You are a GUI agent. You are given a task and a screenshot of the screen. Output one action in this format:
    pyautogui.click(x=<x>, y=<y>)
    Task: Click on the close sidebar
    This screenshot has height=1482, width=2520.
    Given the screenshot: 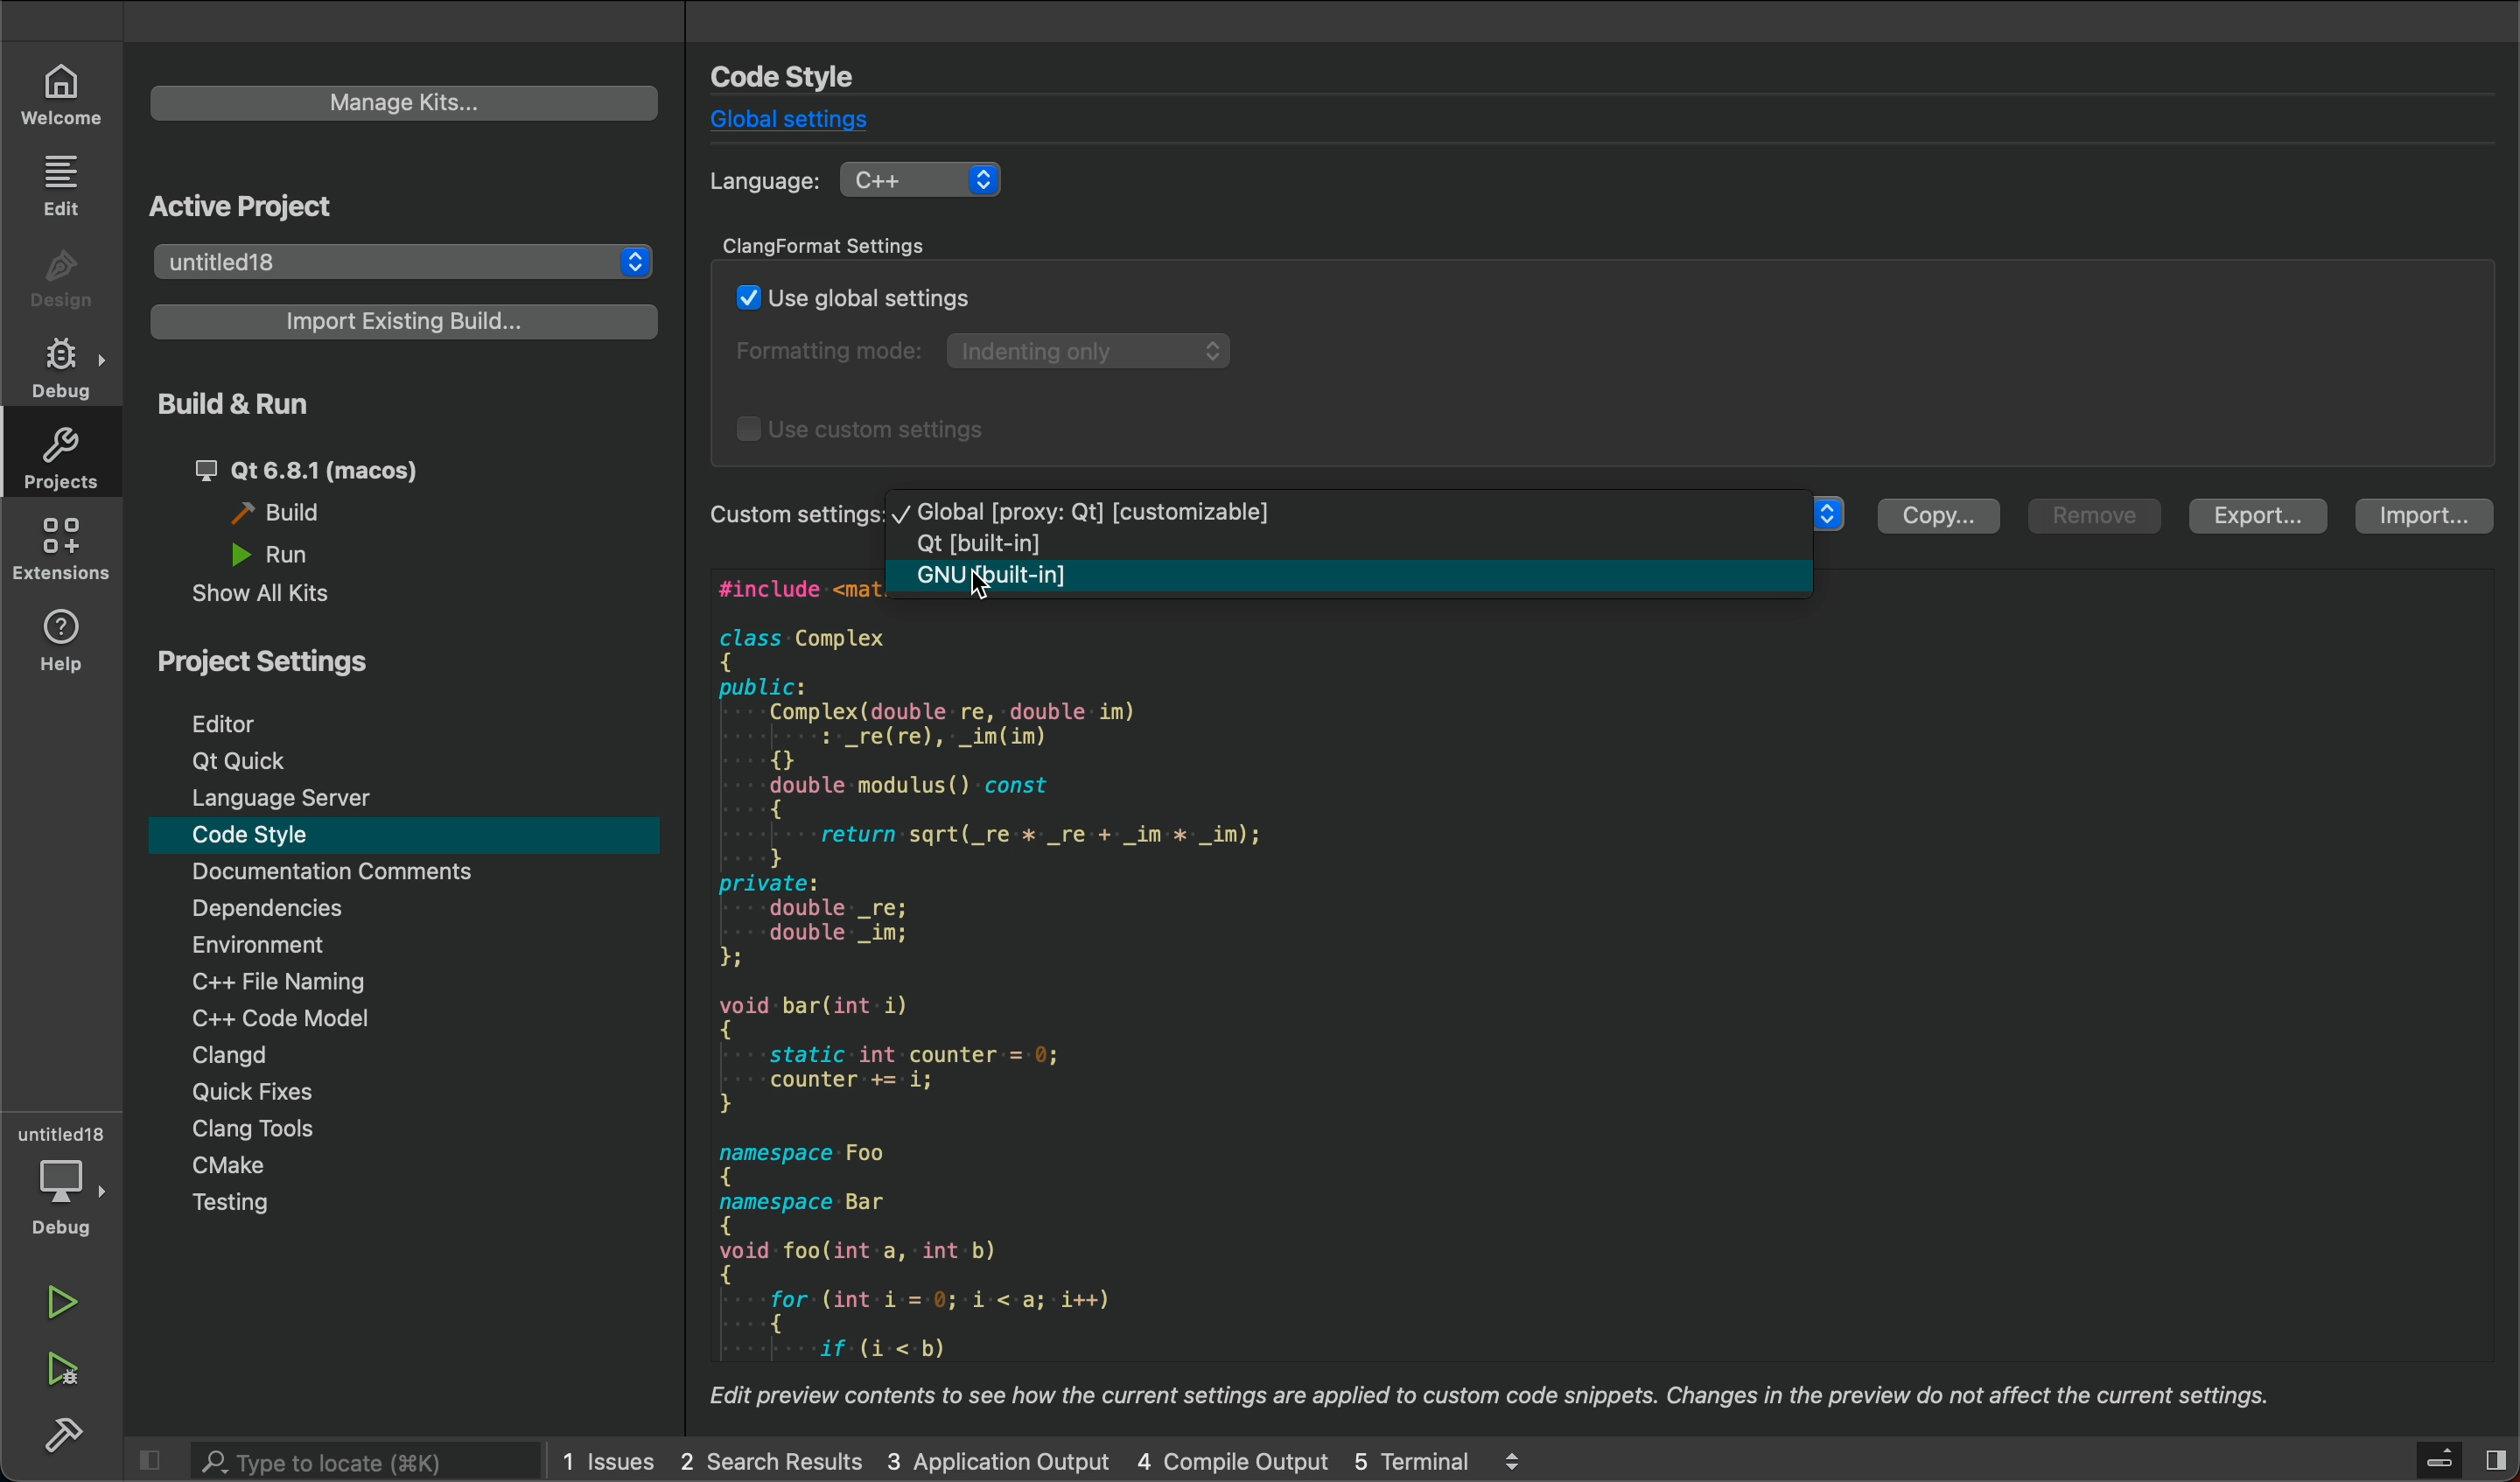 What is the action you would take?
    pyautogui.click(x=2463, y=1459)
    